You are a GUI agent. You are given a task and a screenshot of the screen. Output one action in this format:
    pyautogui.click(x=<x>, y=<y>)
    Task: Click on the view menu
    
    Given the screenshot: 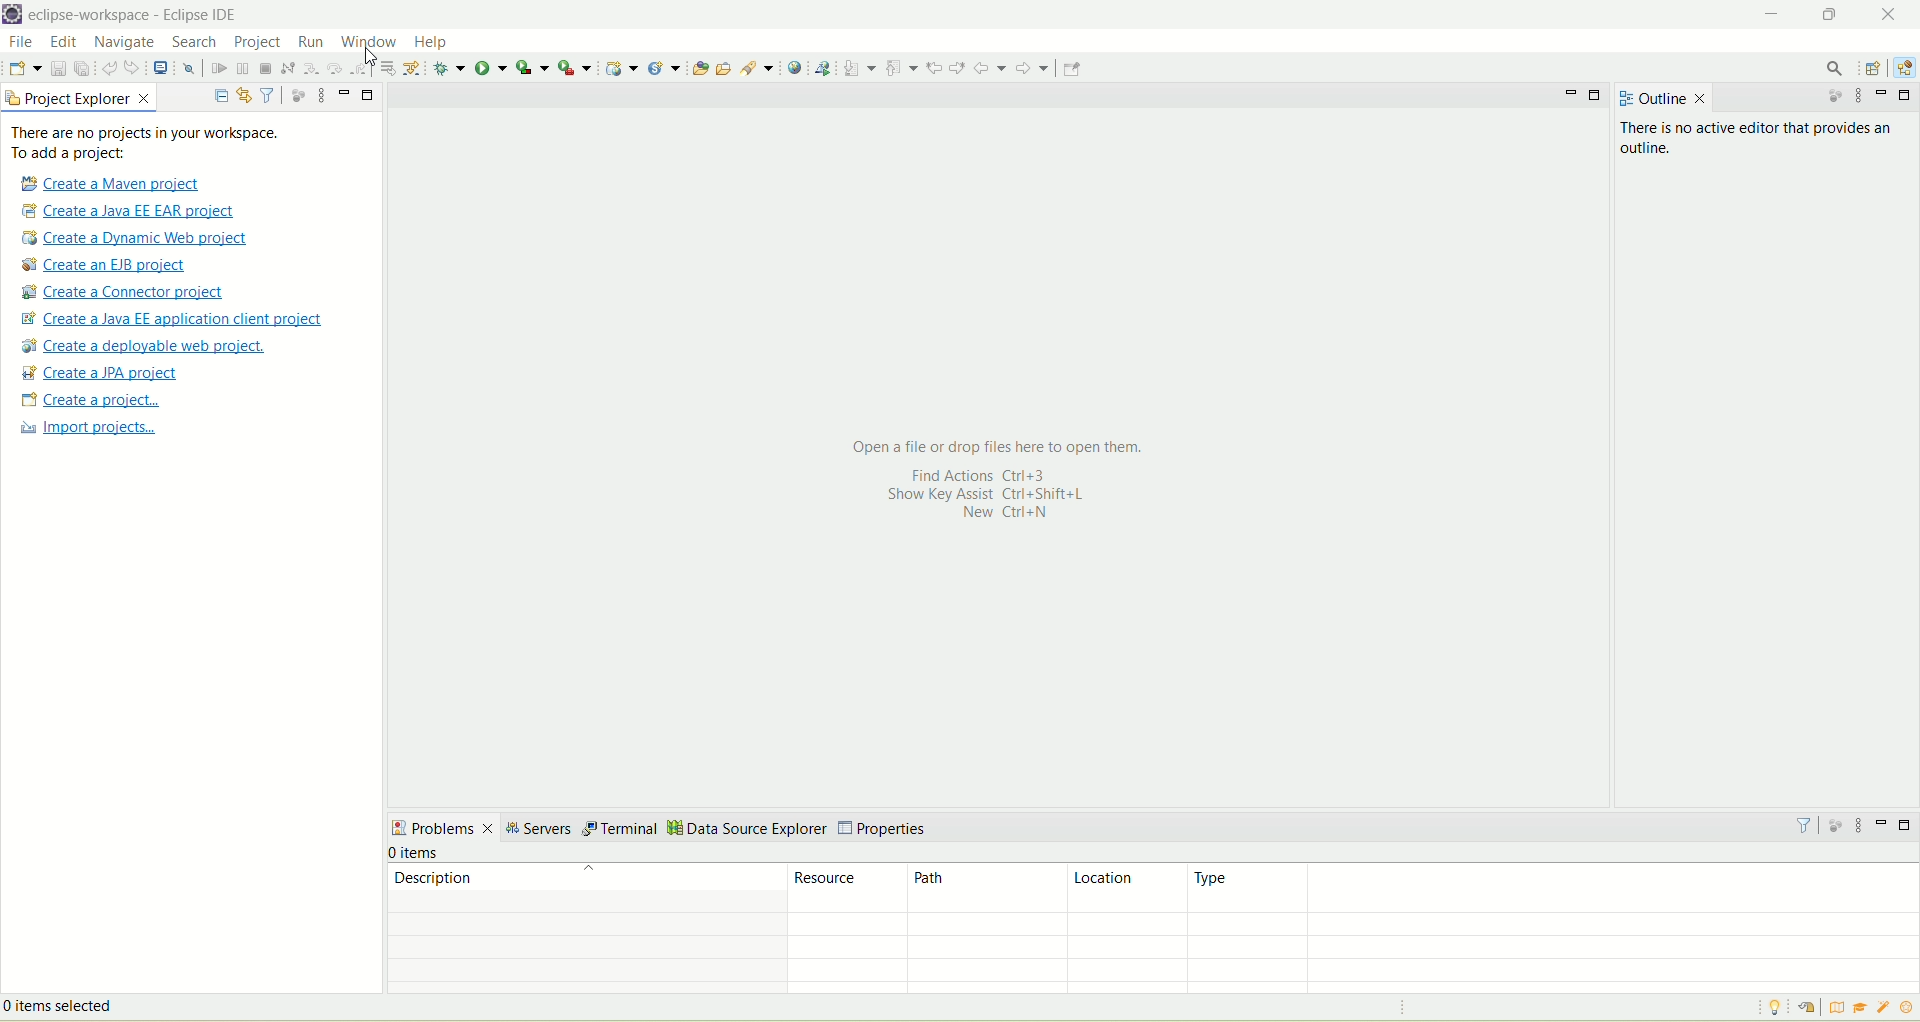 What is the action you would take?
    pyautogui.click(x=1863, y=98)
    